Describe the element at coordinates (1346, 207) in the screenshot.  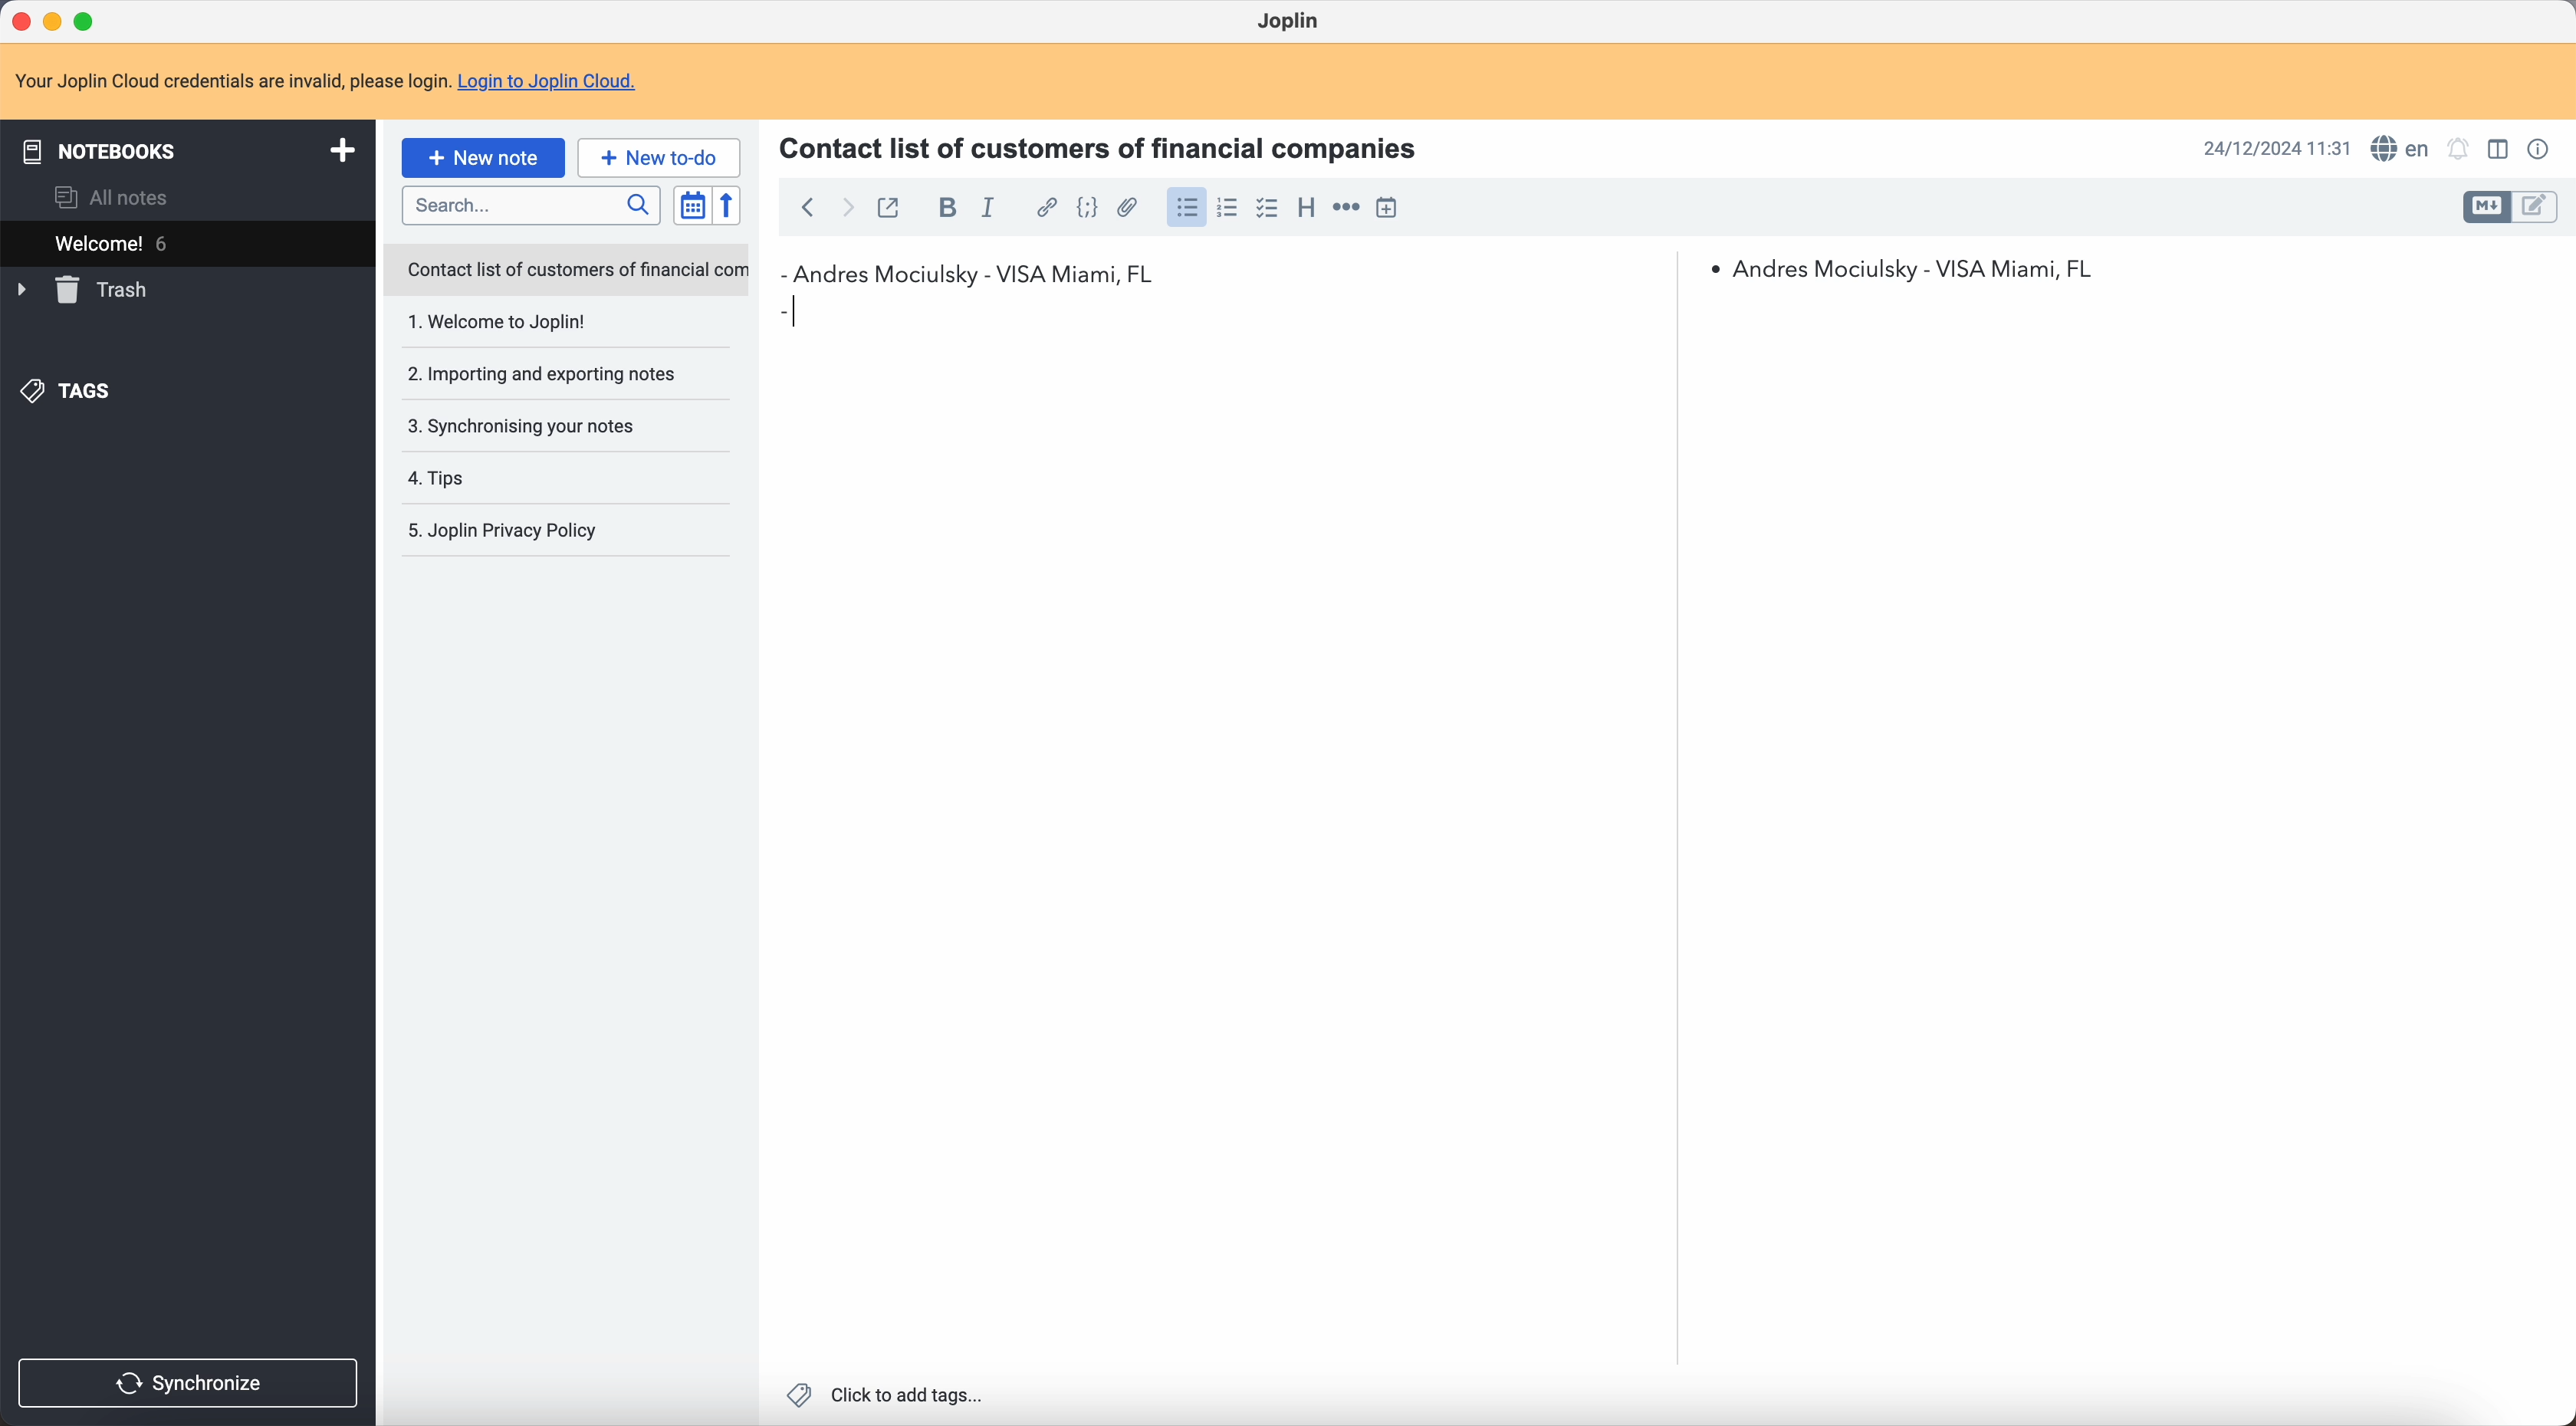
I see `horizontal rule` at that location.